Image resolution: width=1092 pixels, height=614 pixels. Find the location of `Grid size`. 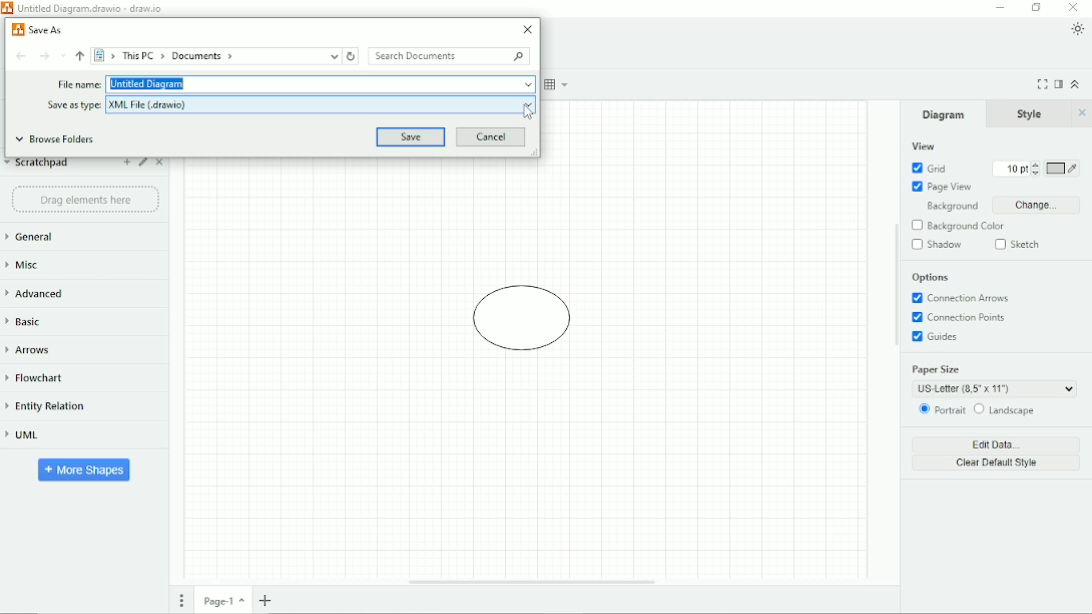

Grid size is located at coordinates (1017, 169).